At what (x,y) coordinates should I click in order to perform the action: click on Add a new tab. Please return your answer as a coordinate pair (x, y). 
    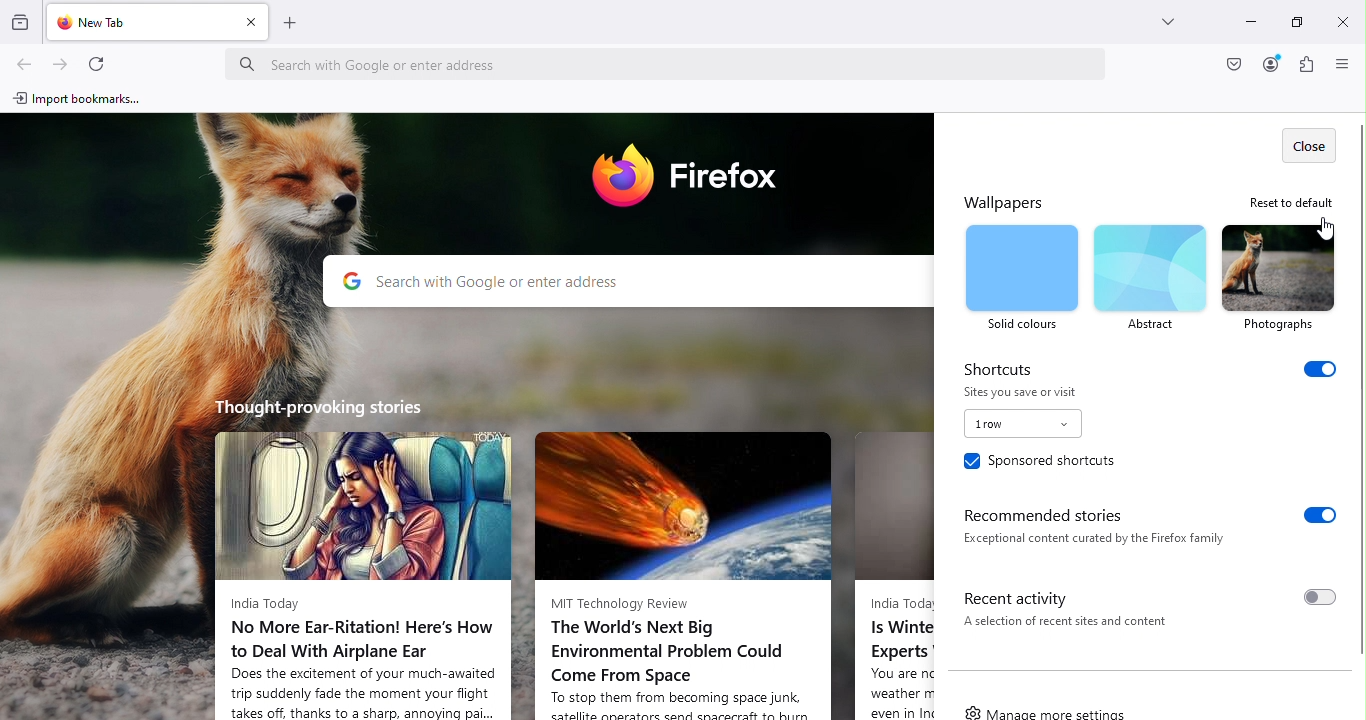
    Looking at the image, I should click on (295, 28).